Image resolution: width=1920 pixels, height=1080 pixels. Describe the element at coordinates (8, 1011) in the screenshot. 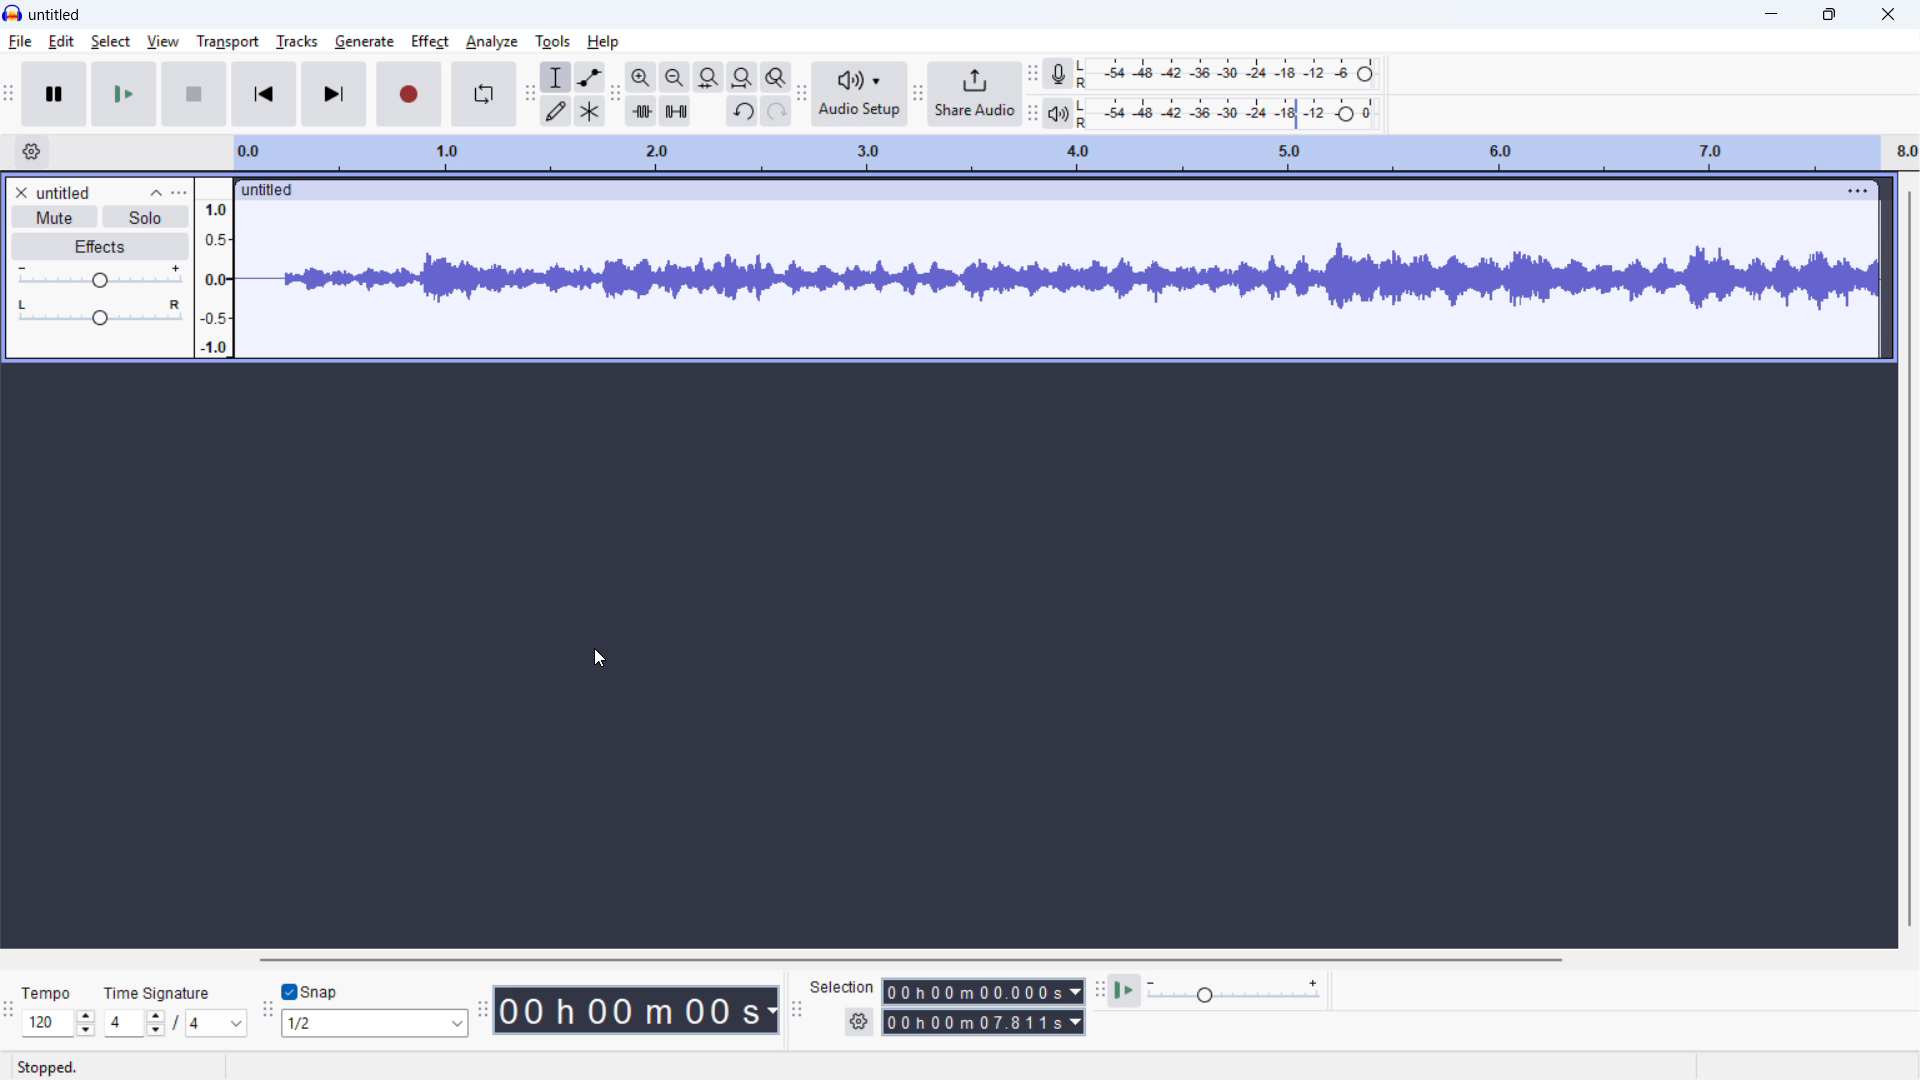

I see `time signature toolbar` at that location.